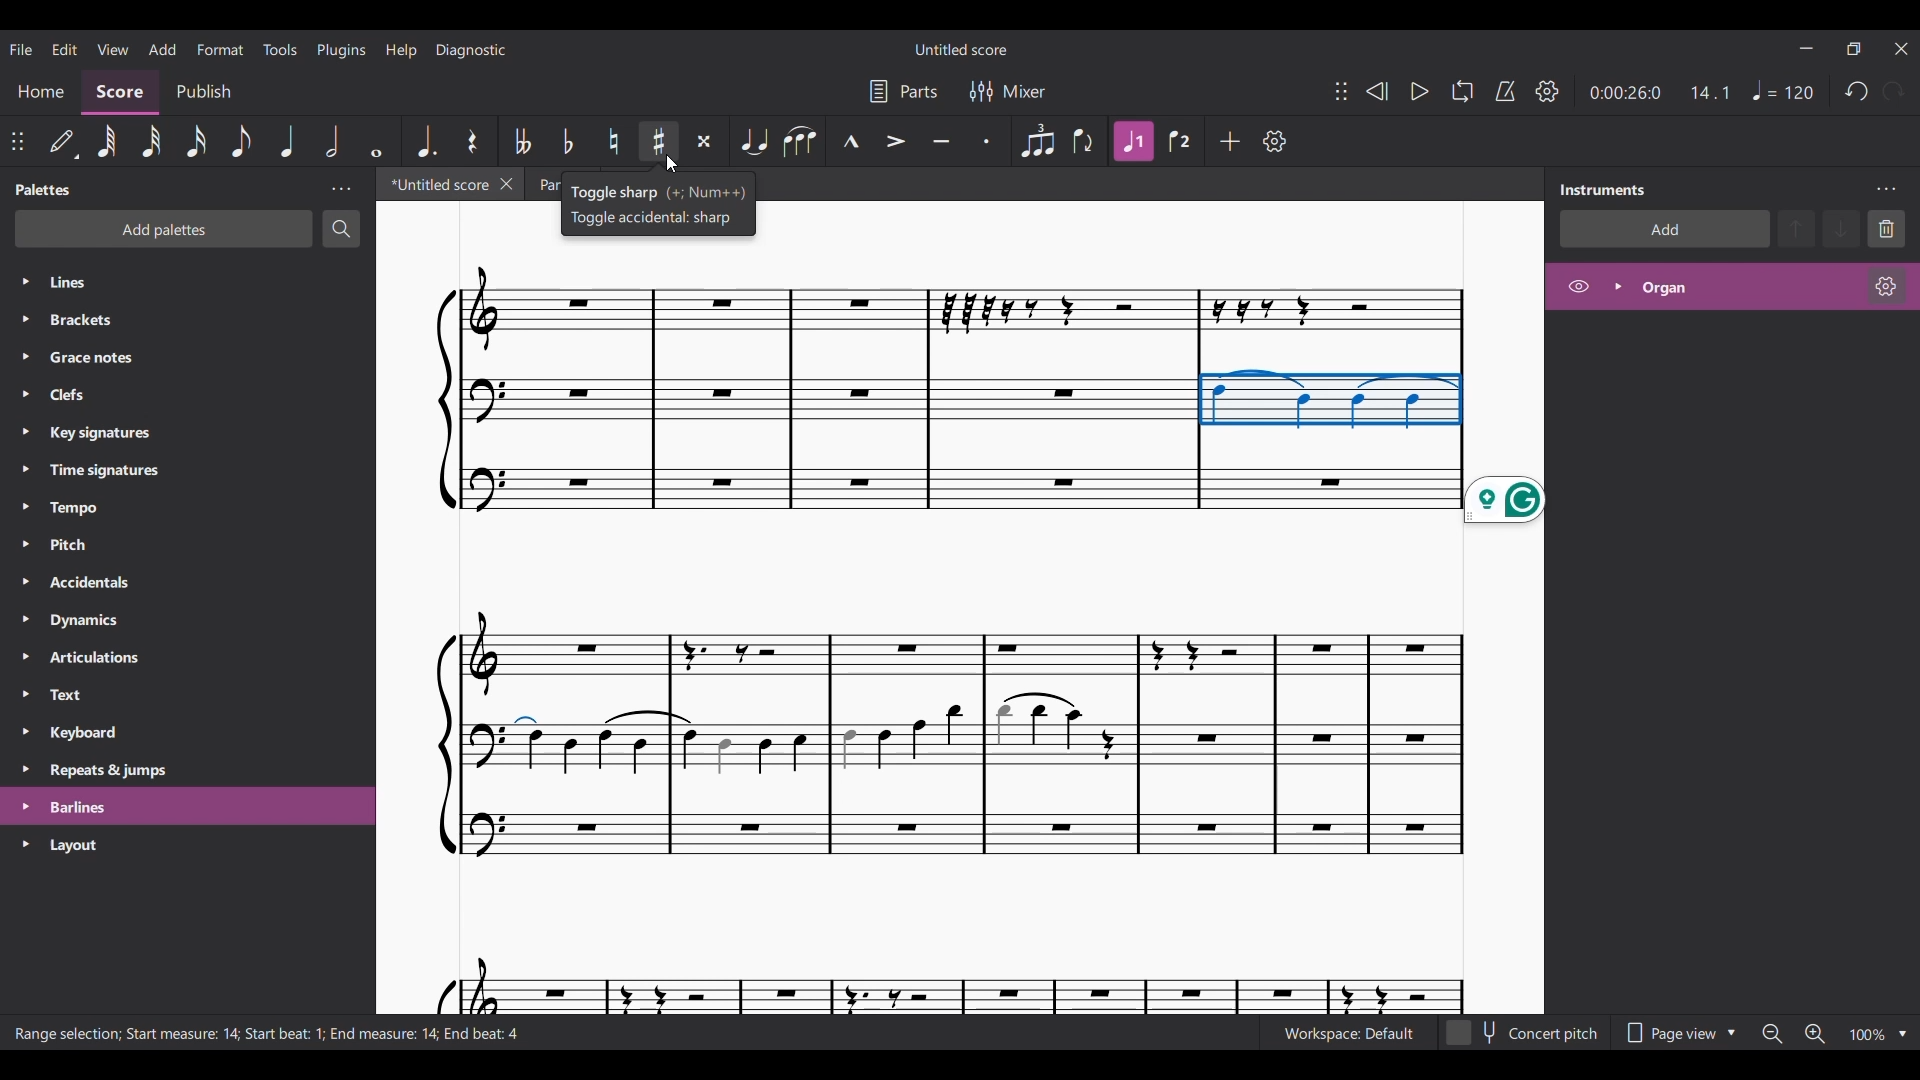 This screenshot has height=1080, width=1920. Describe the element at coordinates (1230, 140) in the screenshot. I see `Add` at that location.